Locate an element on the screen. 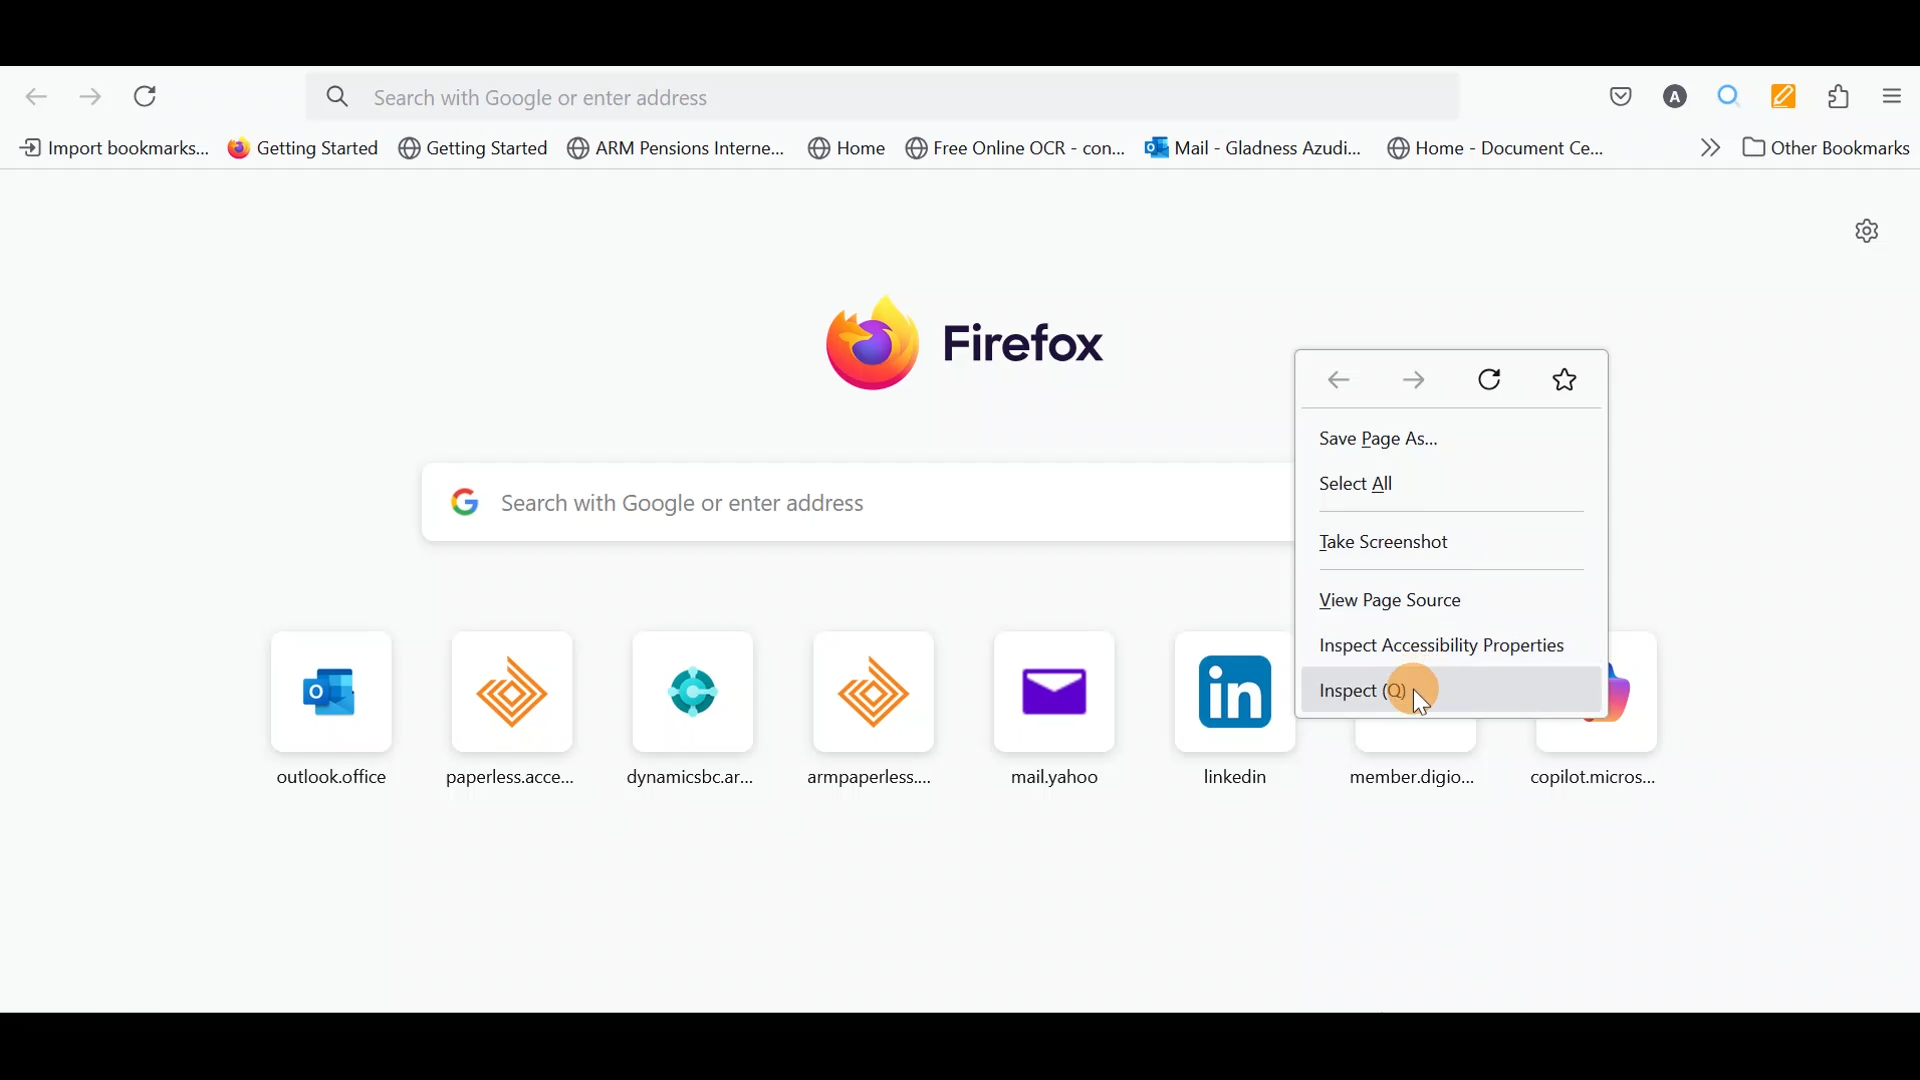  Reload current page is located at coordinates (1496, 377).